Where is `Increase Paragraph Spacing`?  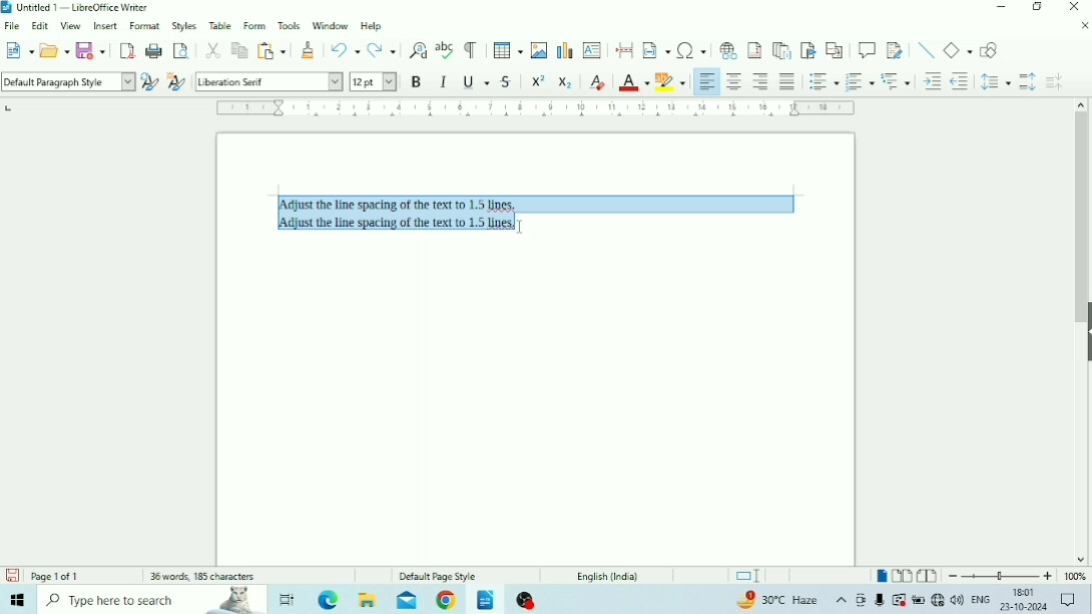 Increase Paragraph Spacing is located at coordinates (1027, 82).